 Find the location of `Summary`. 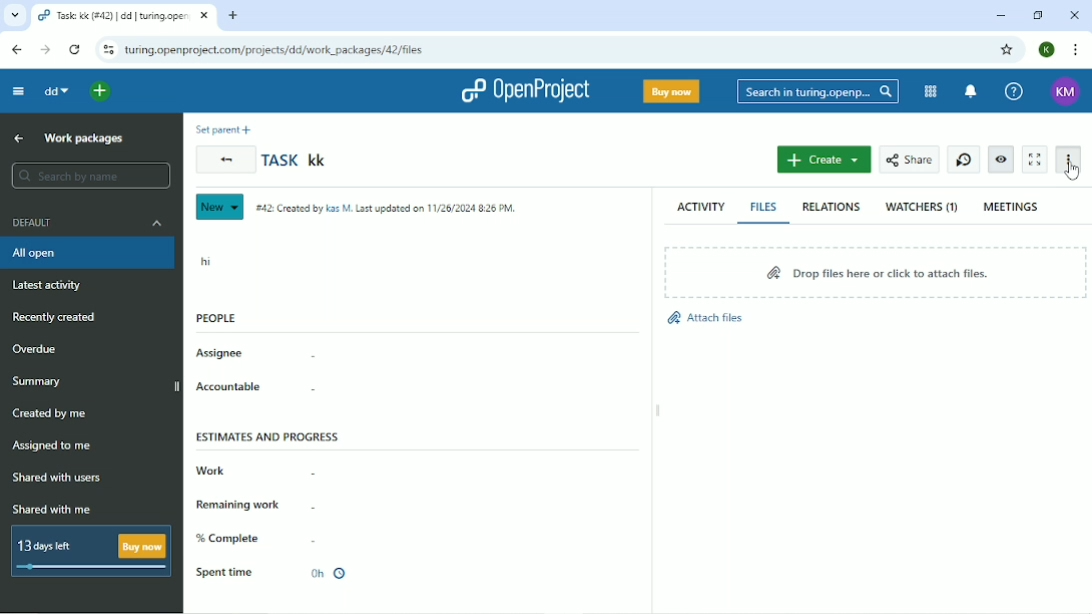

Summary is located at coordinates (37, 382).